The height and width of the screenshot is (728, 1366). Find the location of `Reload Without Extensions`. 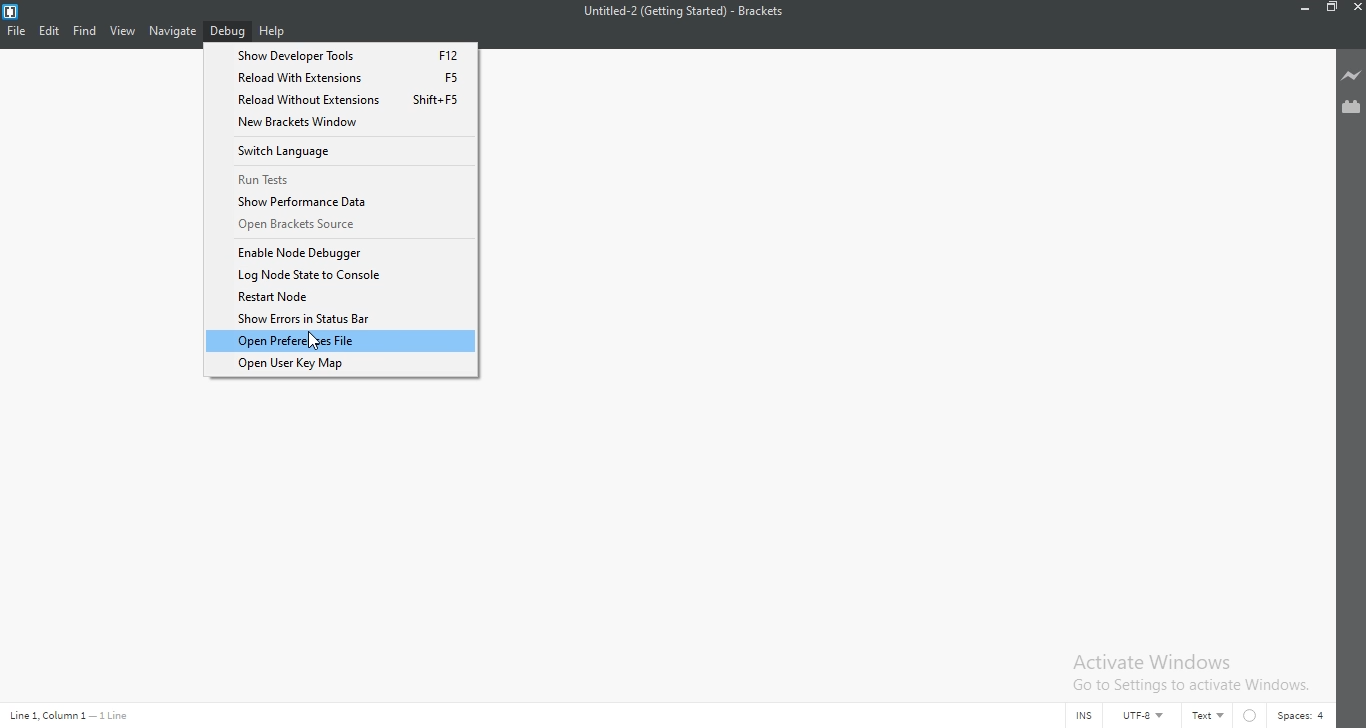

Reload Without Extensions is located at coordinates (341, 101).